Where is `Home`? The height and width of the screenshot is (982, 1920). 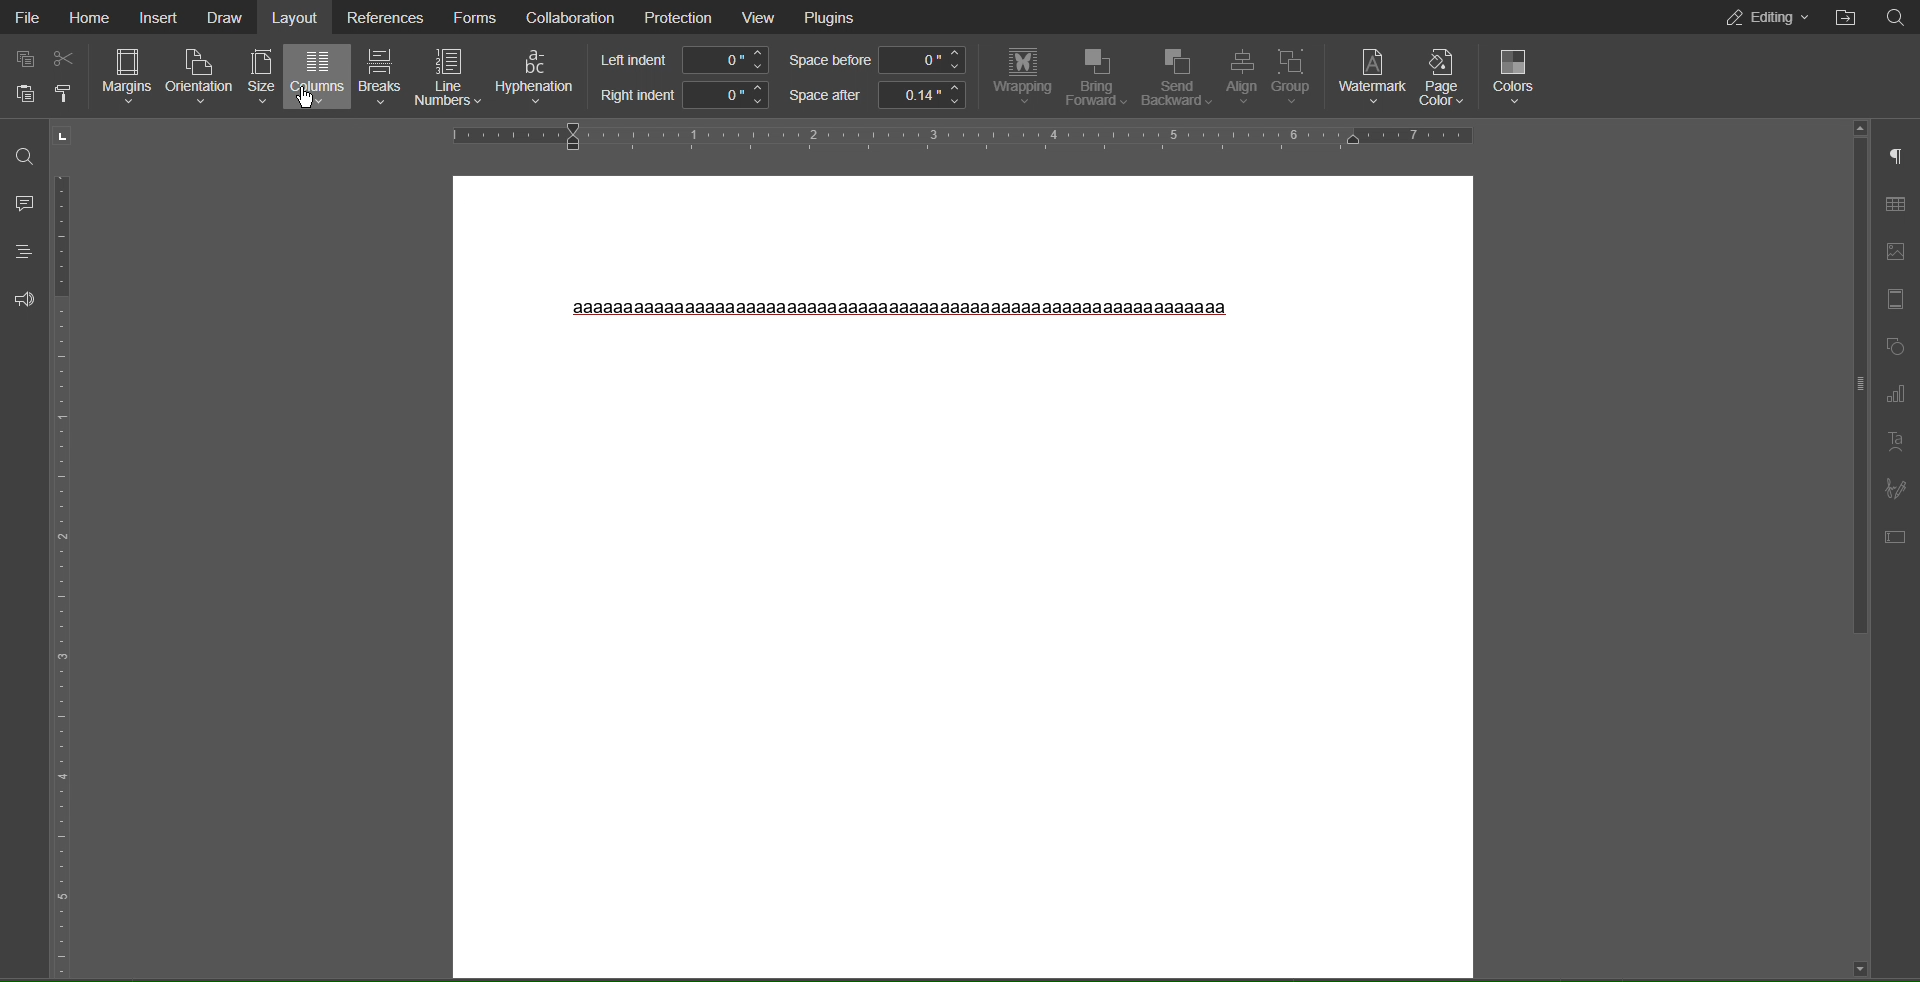
Home is located at coordinates (94, 18).